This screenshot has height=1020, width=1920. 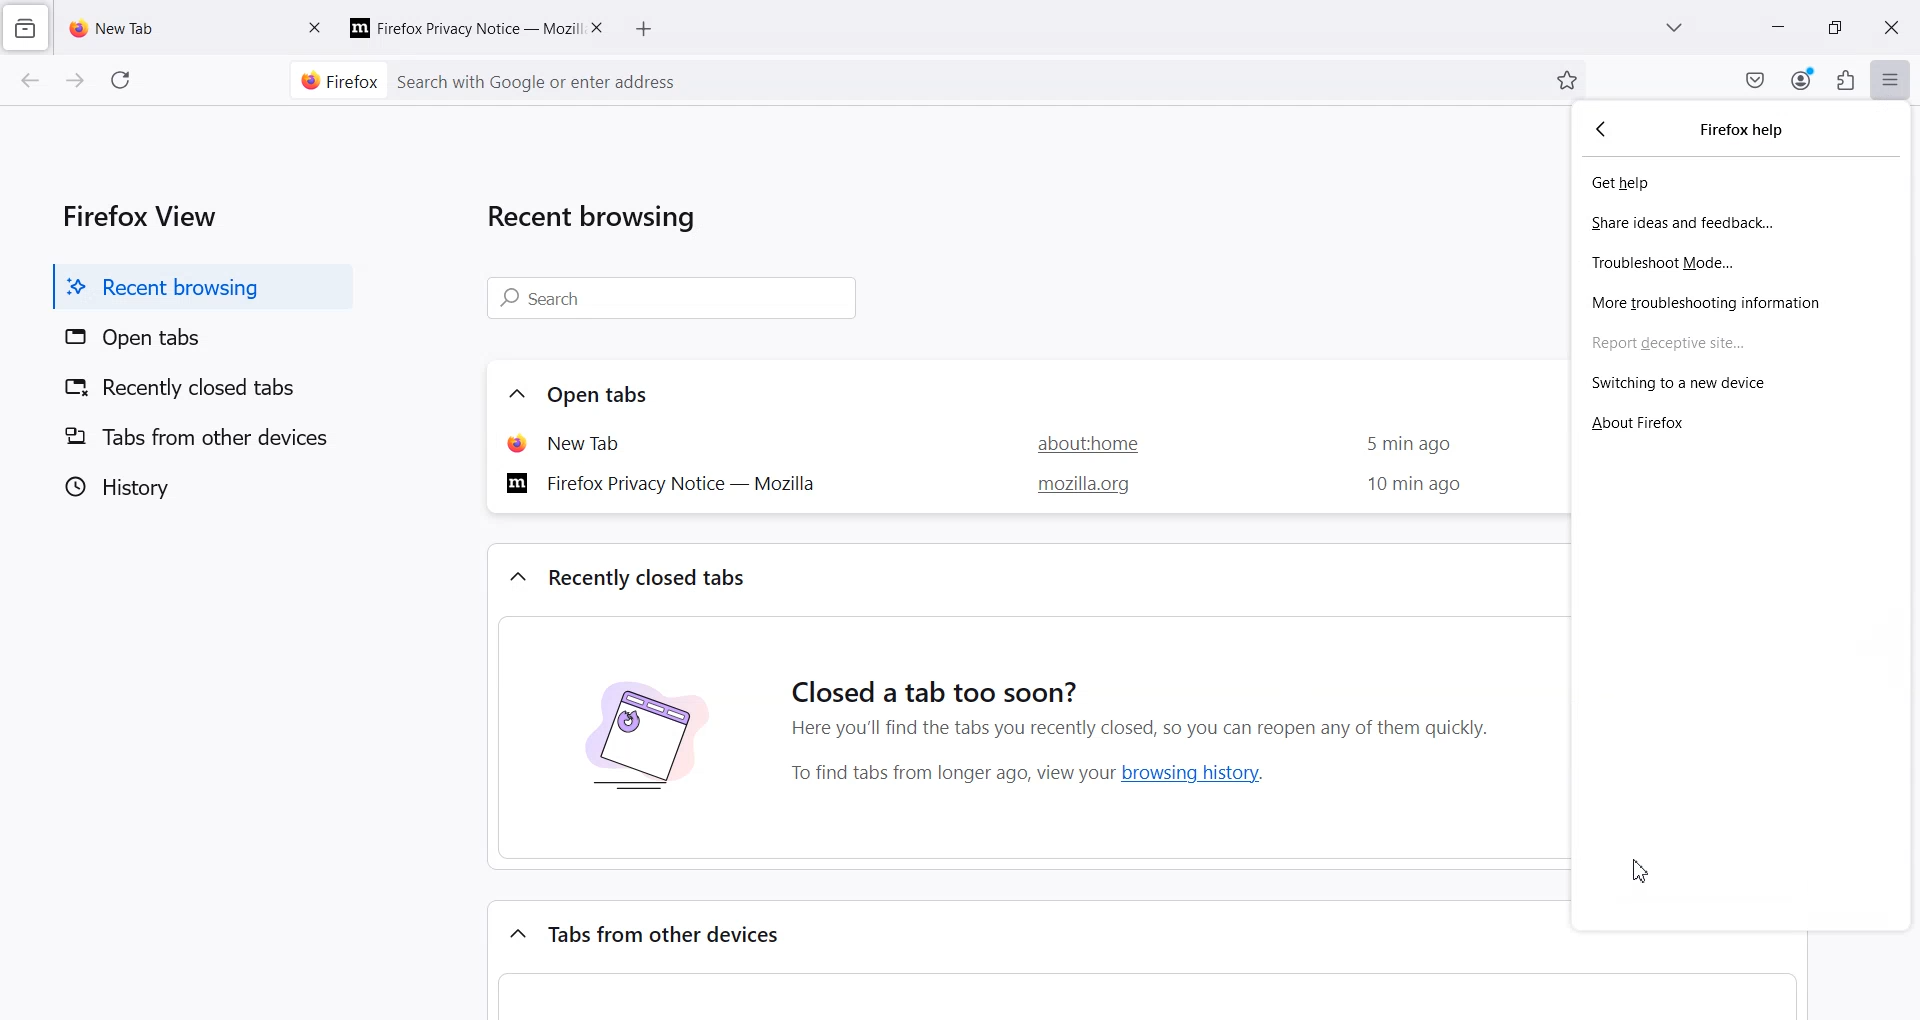 What do you see at coordinates (123, 80) in the screenshot?
I see `Reload` at bounding box center [123, 80].